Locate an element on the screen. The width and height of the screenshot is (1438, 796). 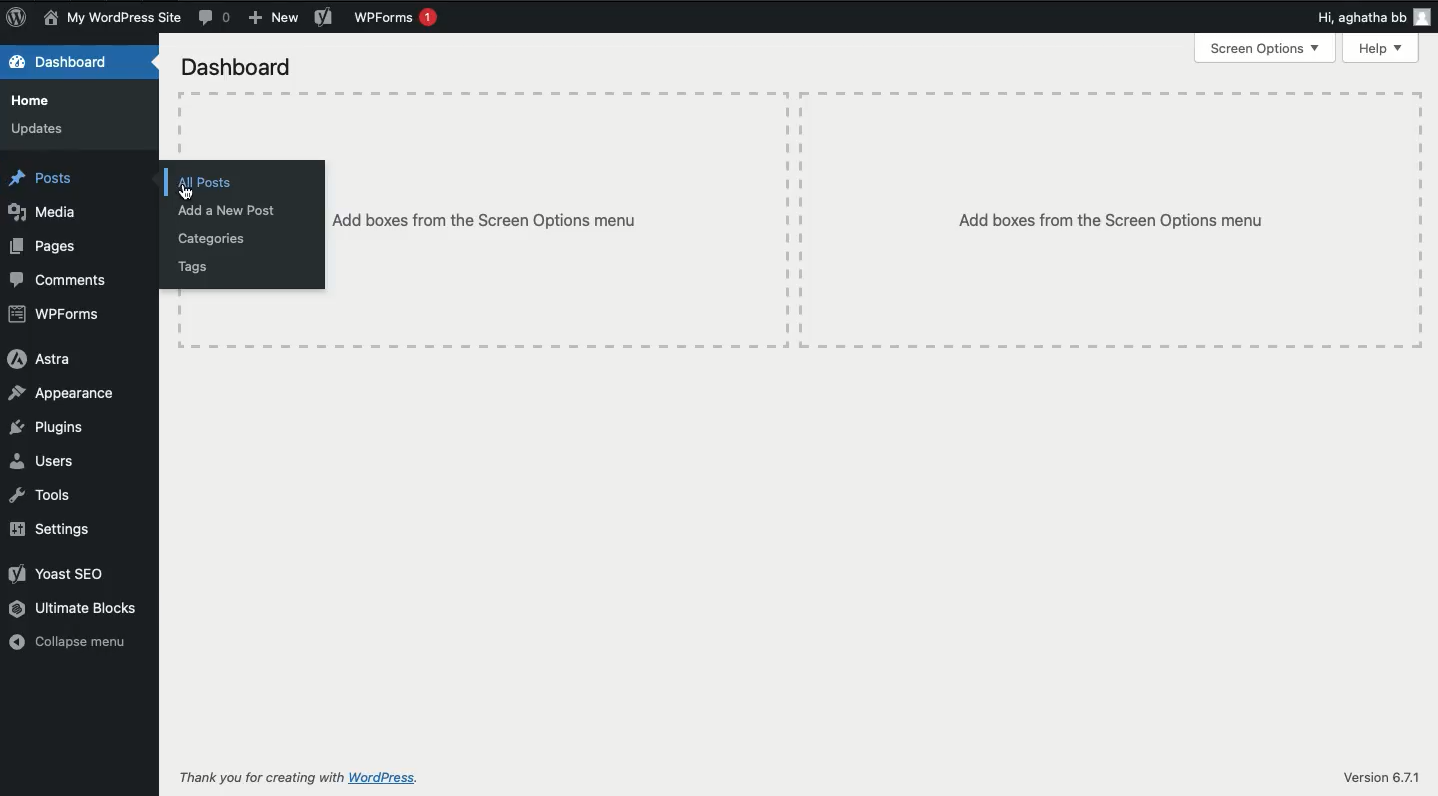
Astra is located at coordinates (39, 359).